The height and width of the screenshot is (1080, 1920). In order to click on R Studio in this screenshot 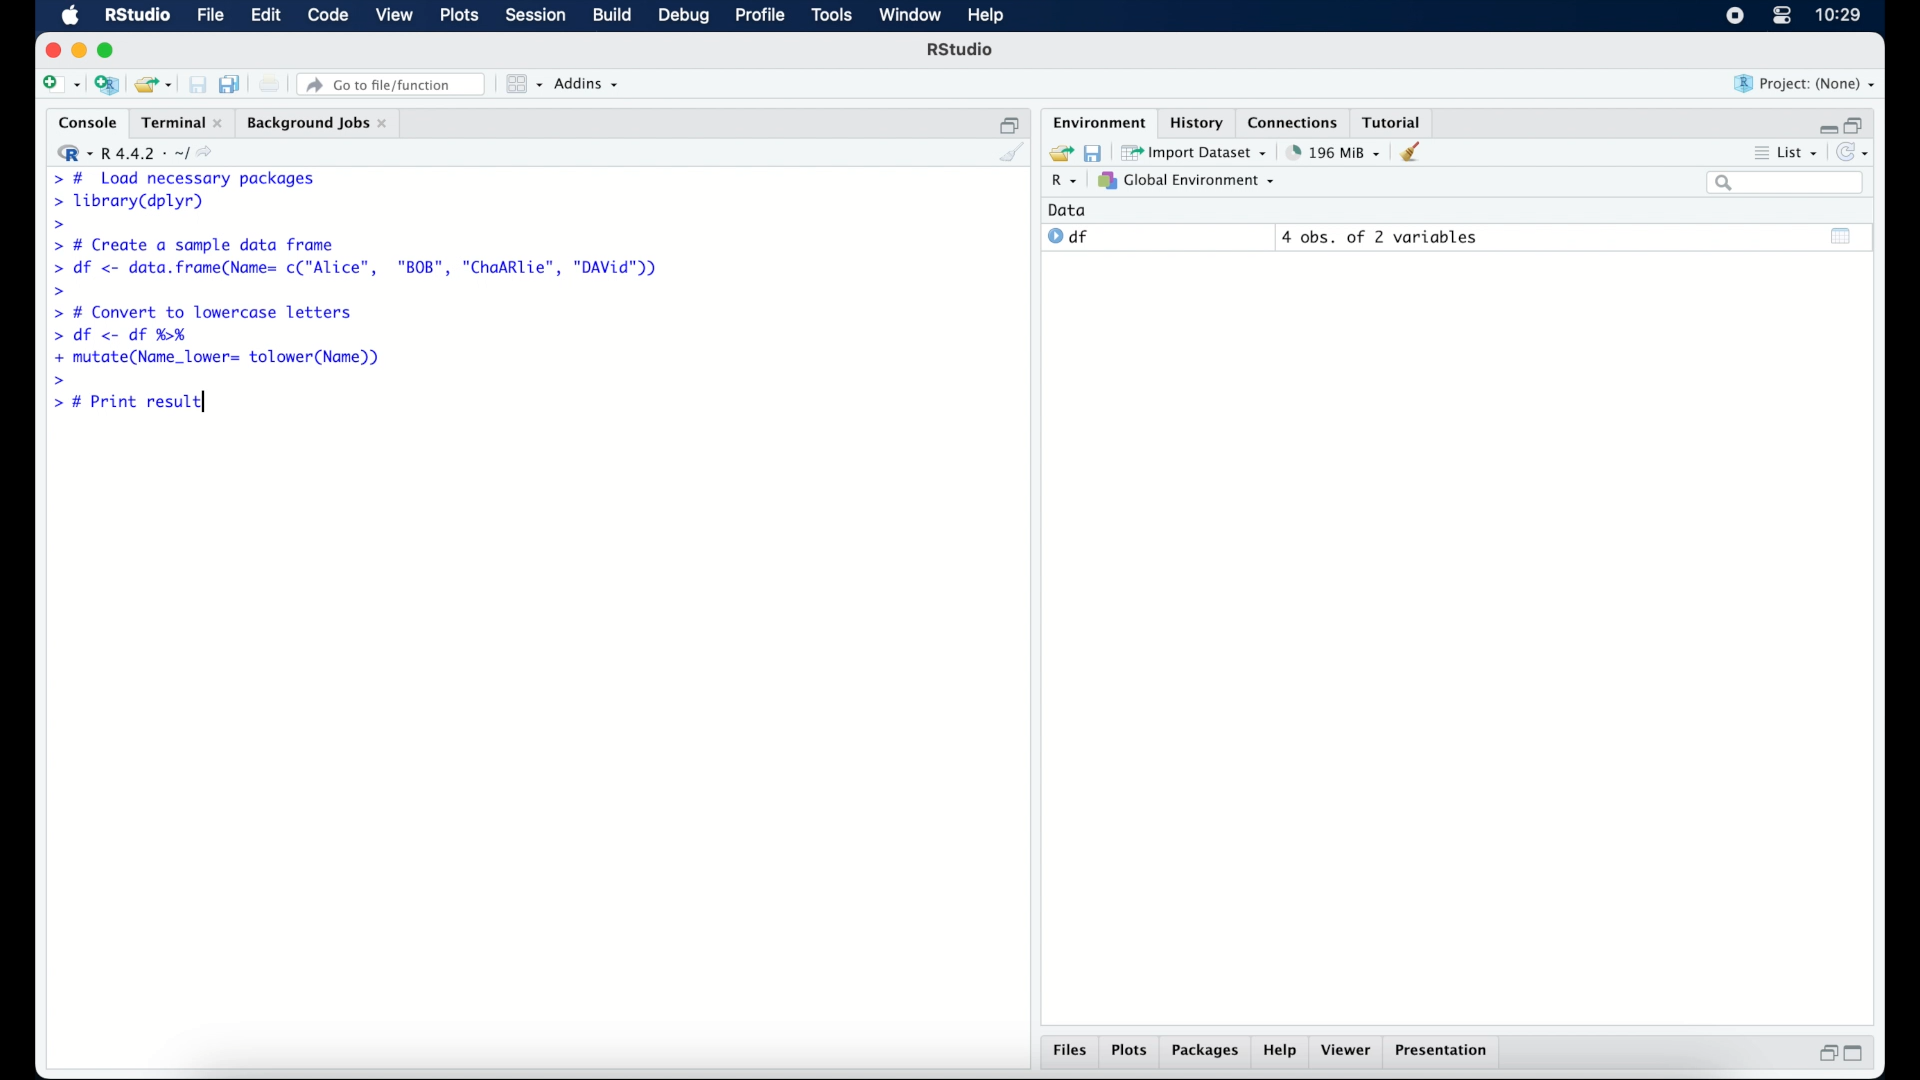, I will do `click(962, 52)`.